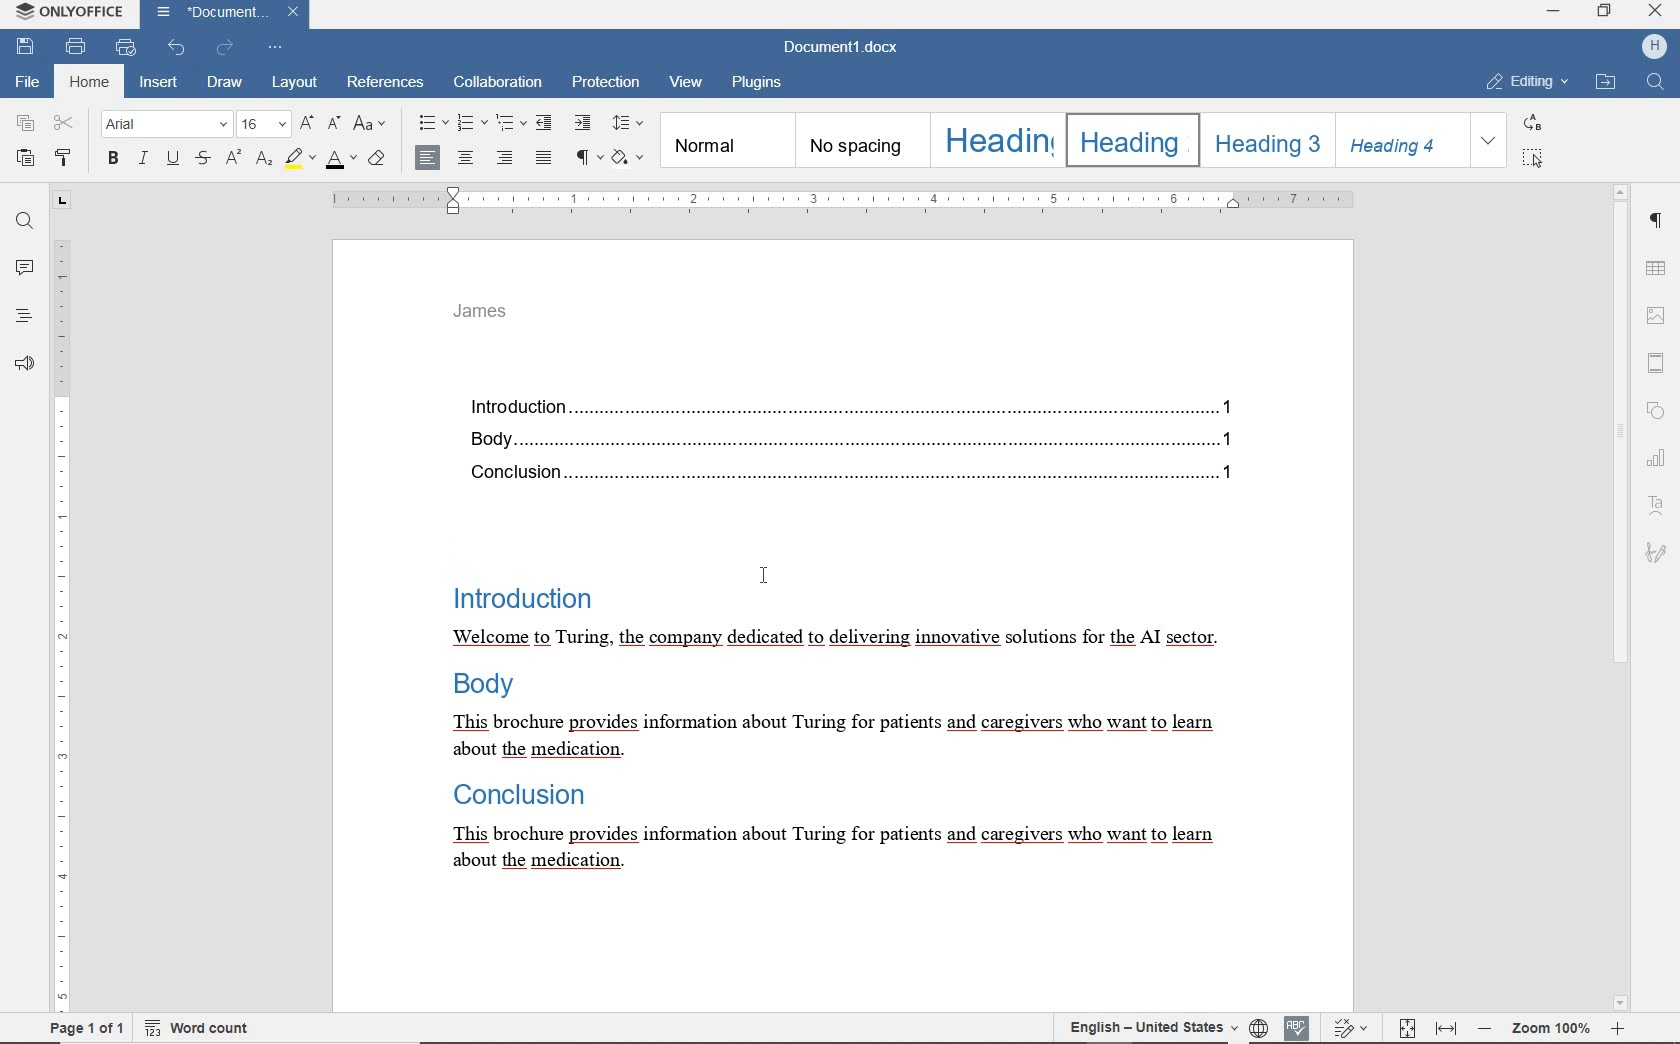 This screenshot has height=1044, width=1680. I want to click on page 1 of 1, so click(84, 1030).